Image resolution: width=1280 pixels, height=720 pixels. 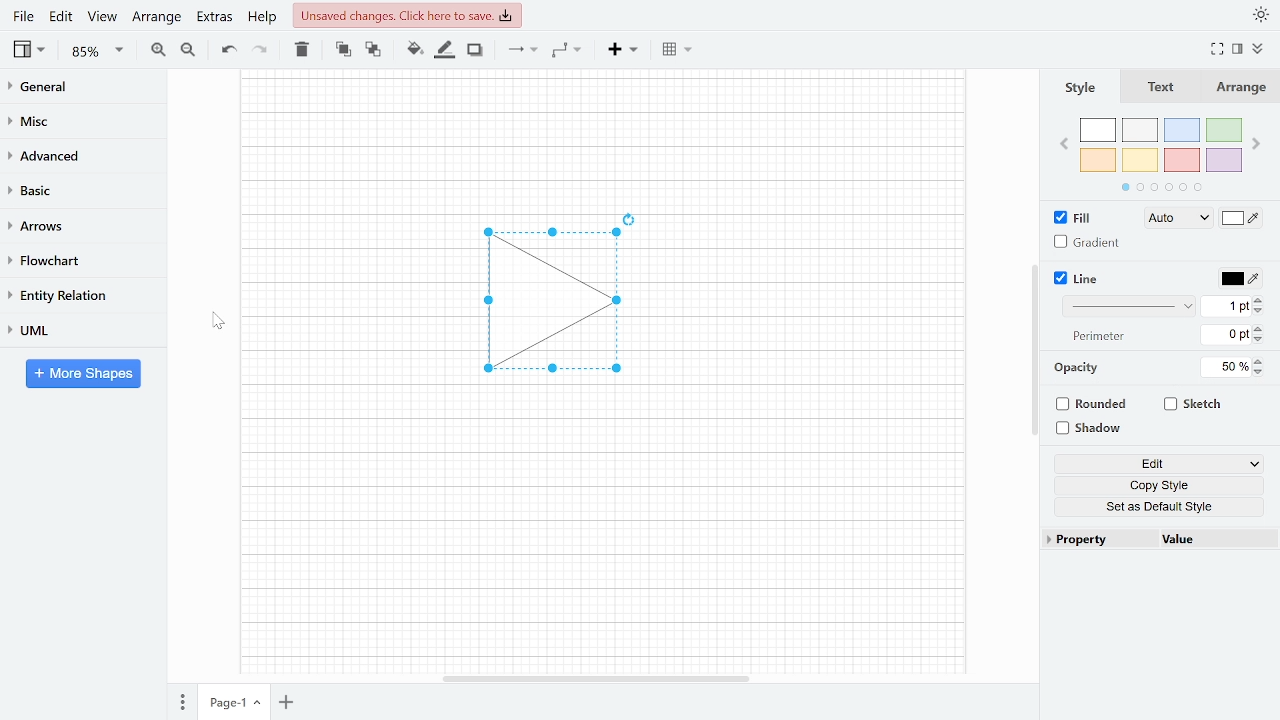 I want to click on Line color, so click(x=1238, y=276).